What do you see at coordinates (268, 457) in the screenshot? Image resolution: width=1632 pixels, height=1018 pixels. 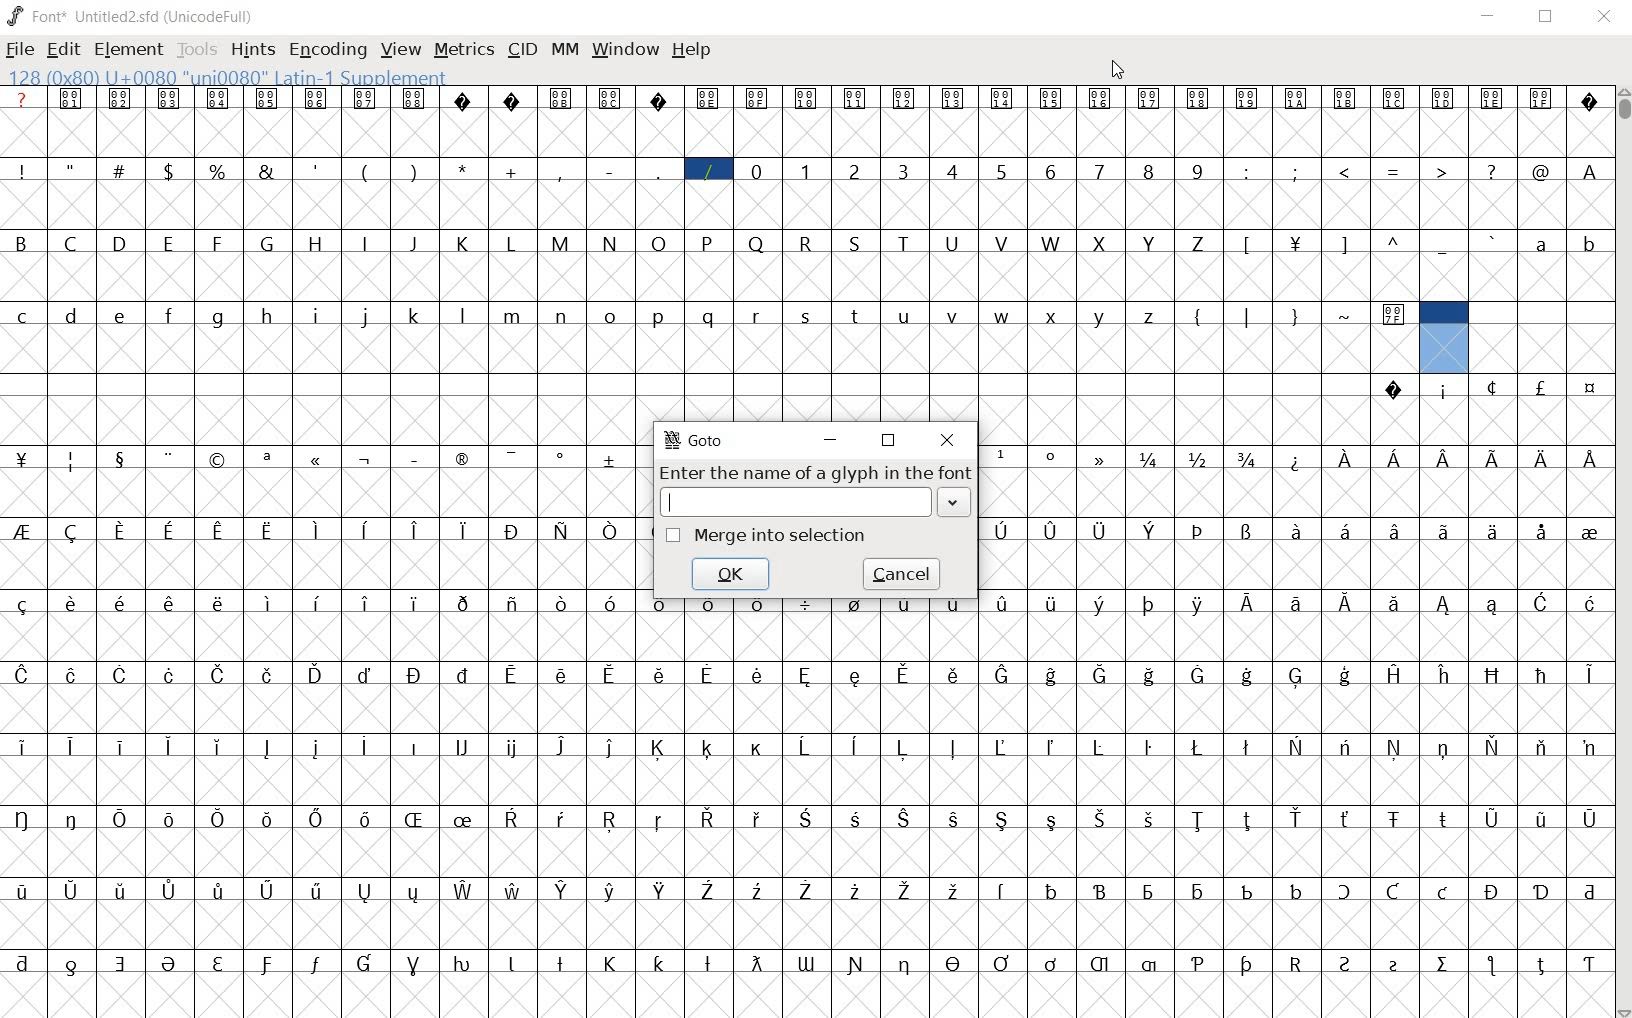 I see `Symbol` at bounding box center [268, 457].